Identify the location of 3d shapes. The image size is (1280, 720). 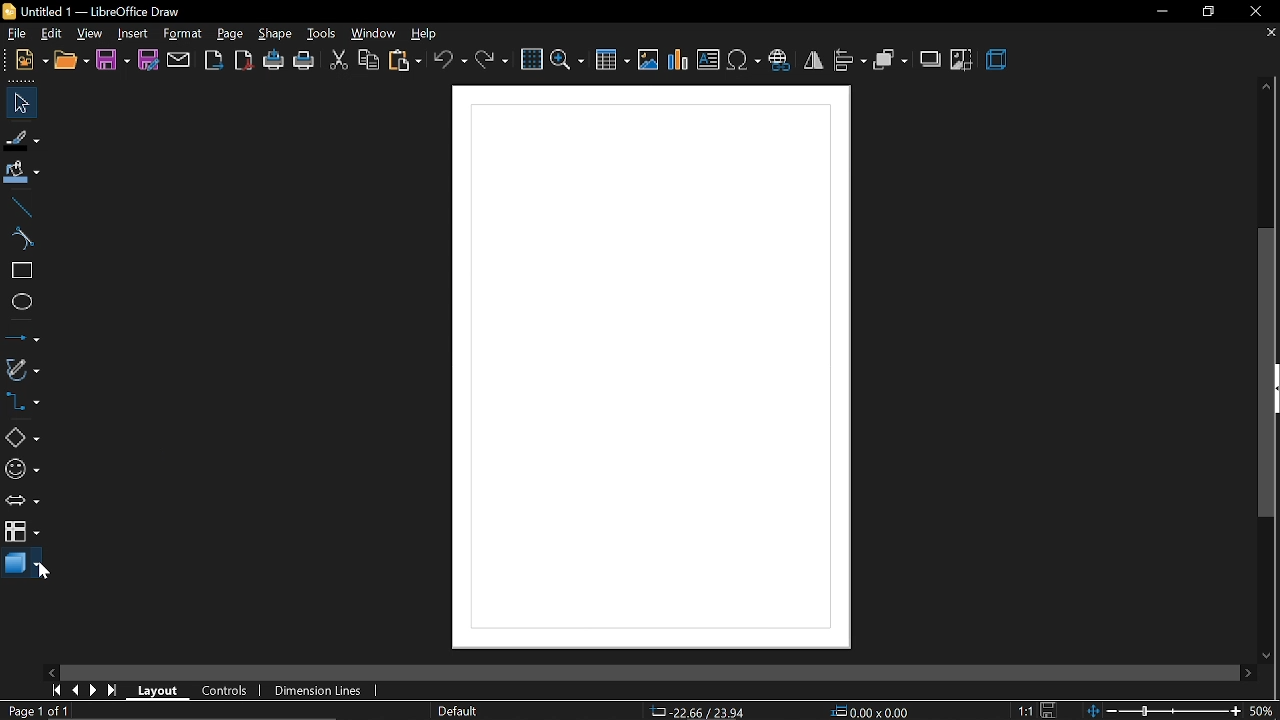
(22, 565).